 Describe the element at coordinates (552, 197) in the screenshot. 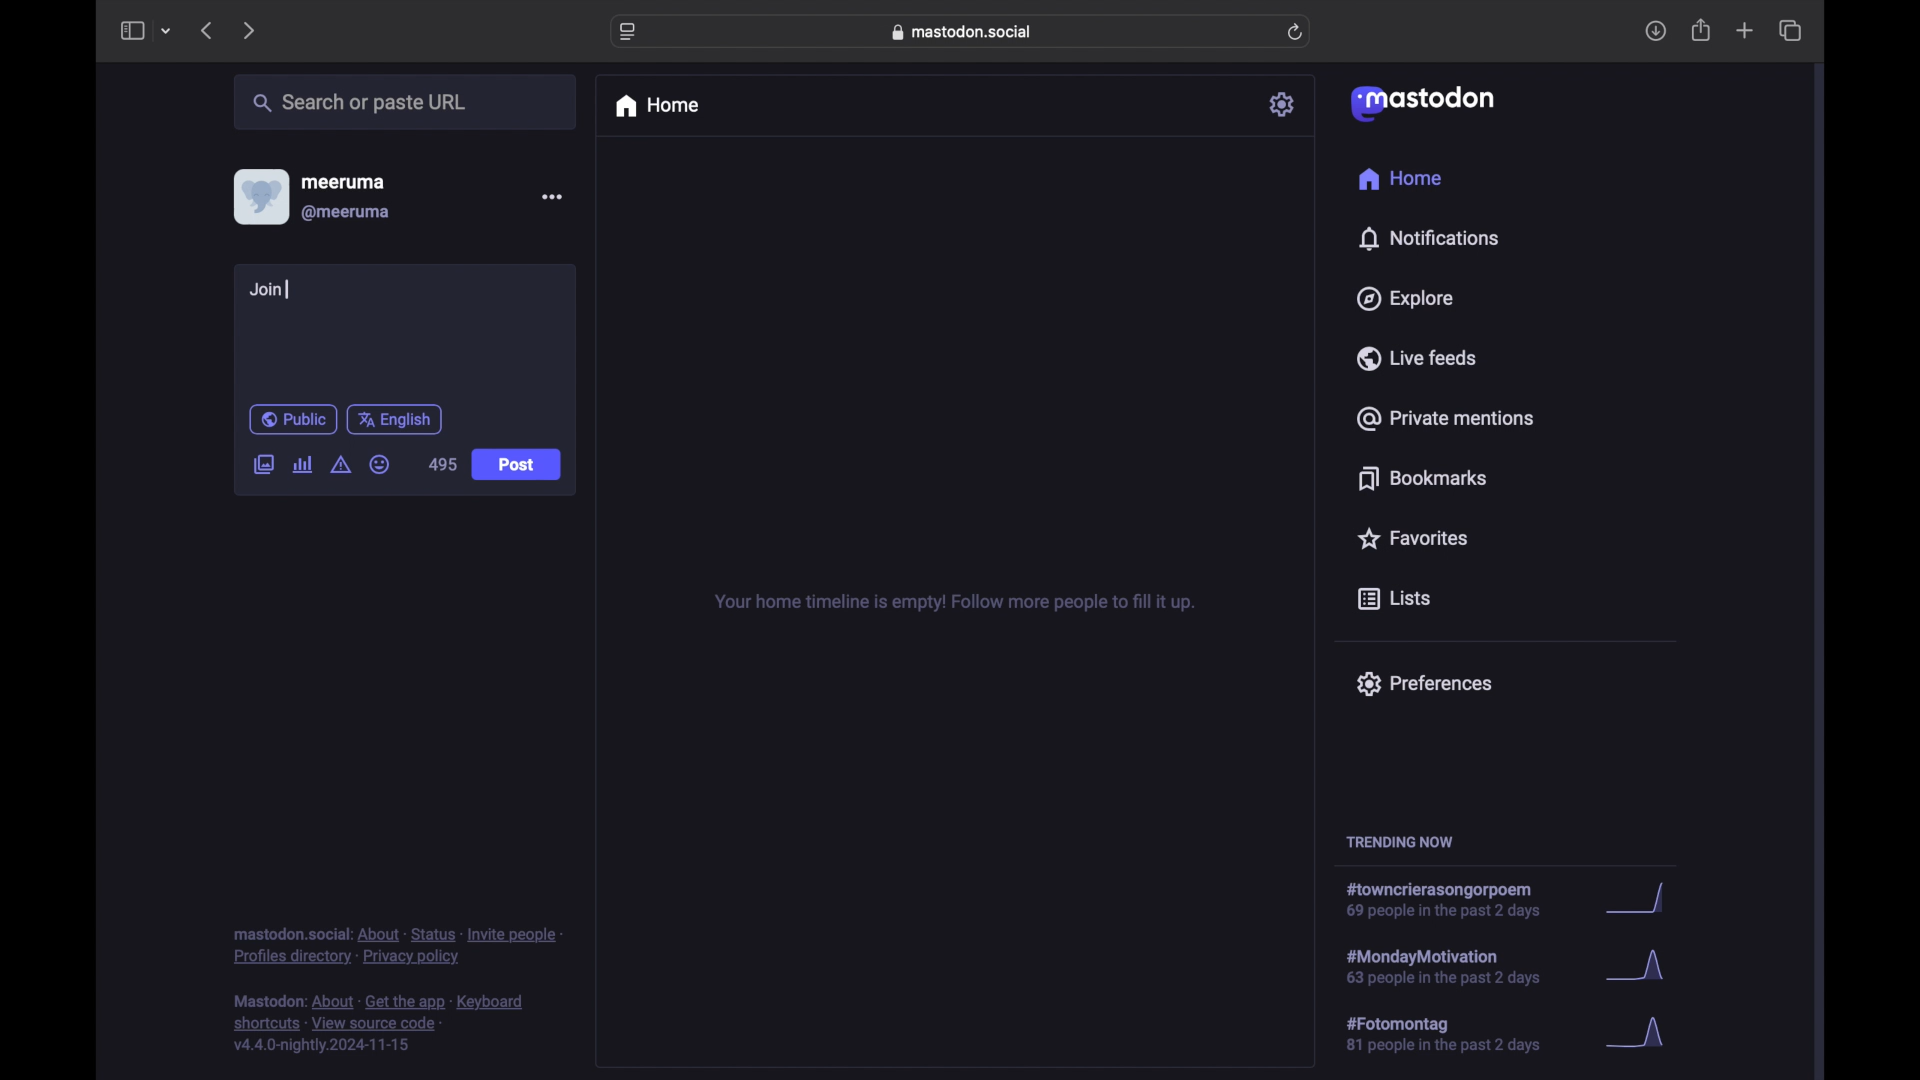

I see `more options` at that location.